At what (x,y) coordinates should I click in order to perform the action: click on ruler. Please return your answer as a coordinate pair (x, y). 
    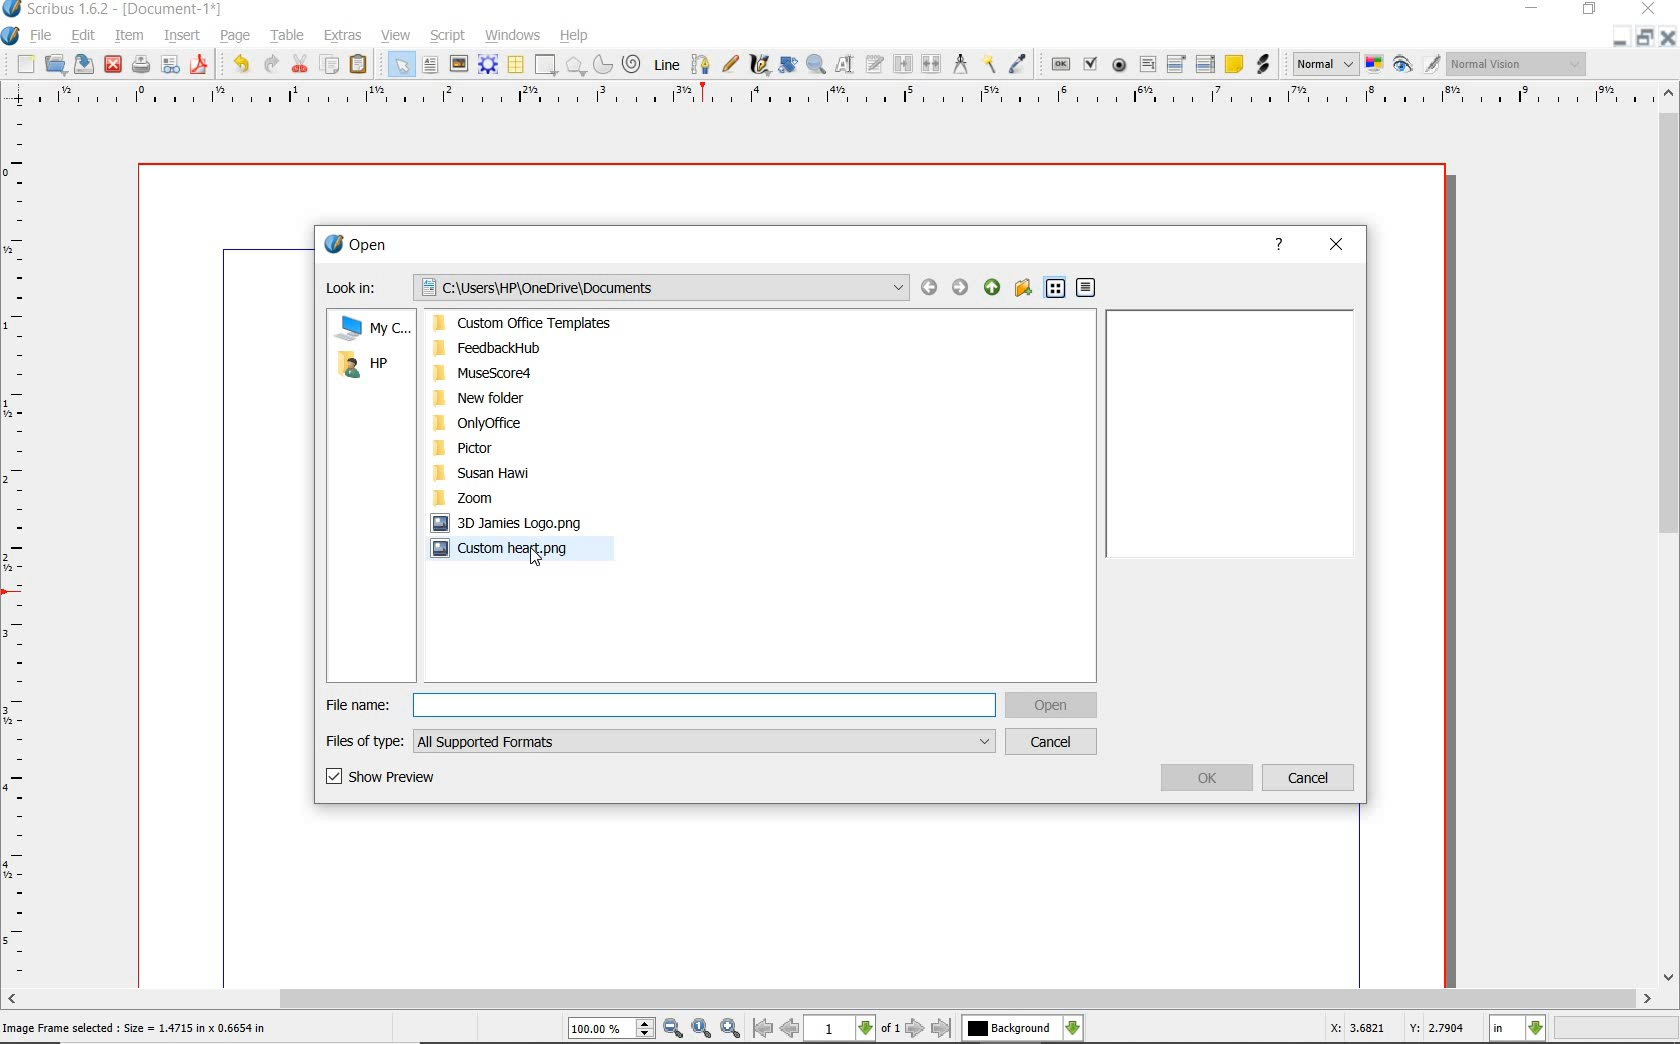
    Looking at the image, I should click on (19, 547).